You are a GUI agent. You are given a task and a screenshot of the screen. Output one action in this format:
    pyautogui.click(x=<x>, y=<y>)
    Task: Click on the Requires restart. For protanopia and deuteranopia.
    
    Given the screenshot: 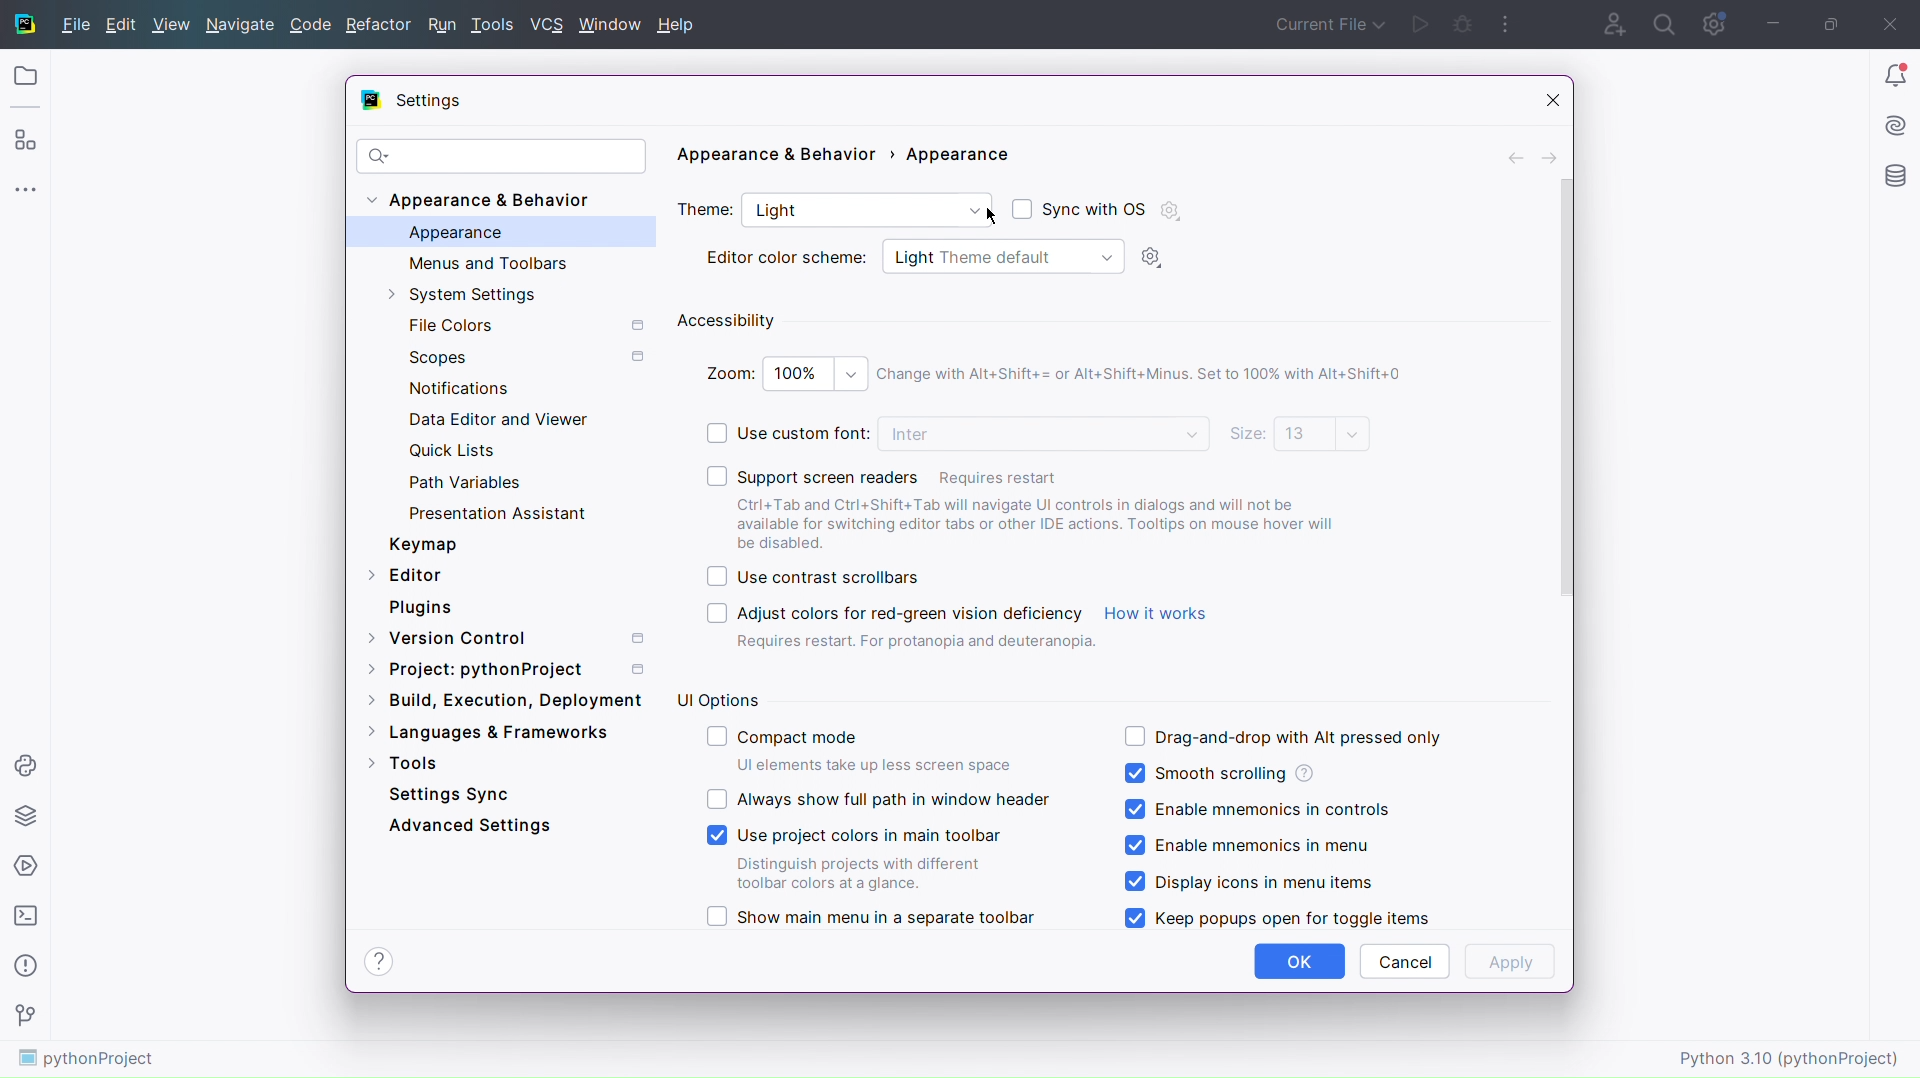 What is the action you would take?
    pyautogui.click(x=916, y=644)
    